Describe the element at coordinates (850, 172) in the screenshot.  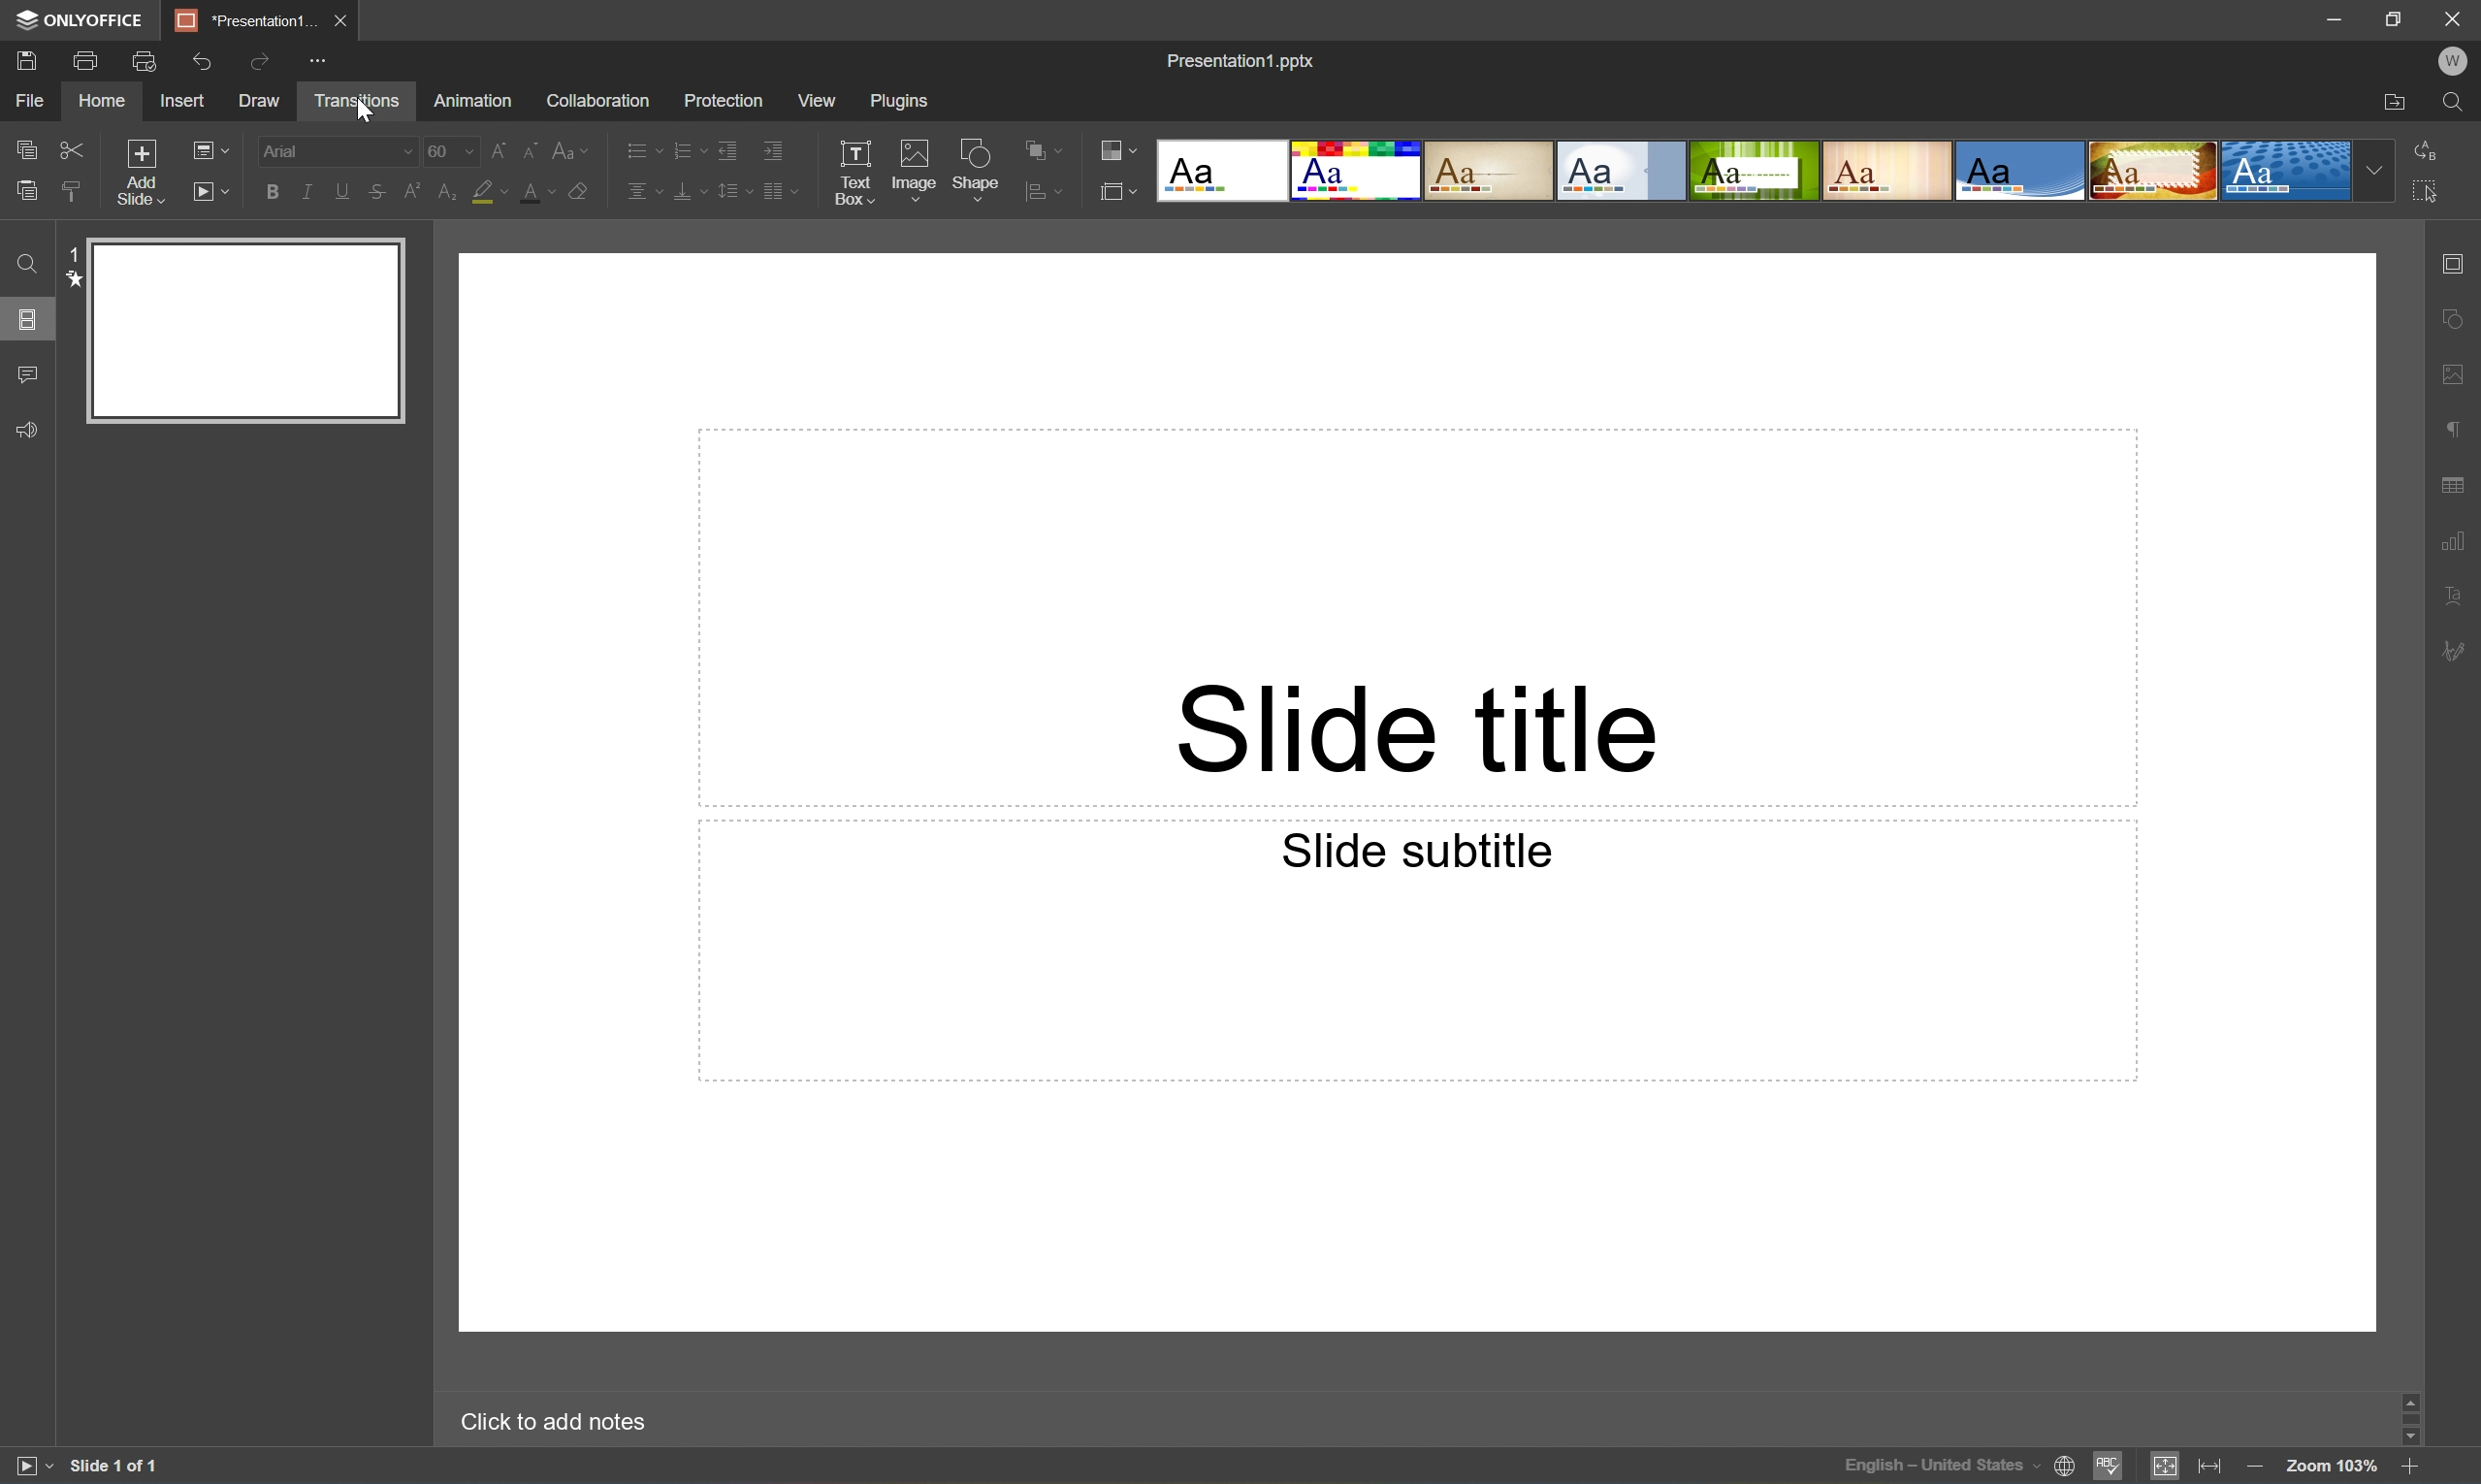
I see `Text Box` at that location.